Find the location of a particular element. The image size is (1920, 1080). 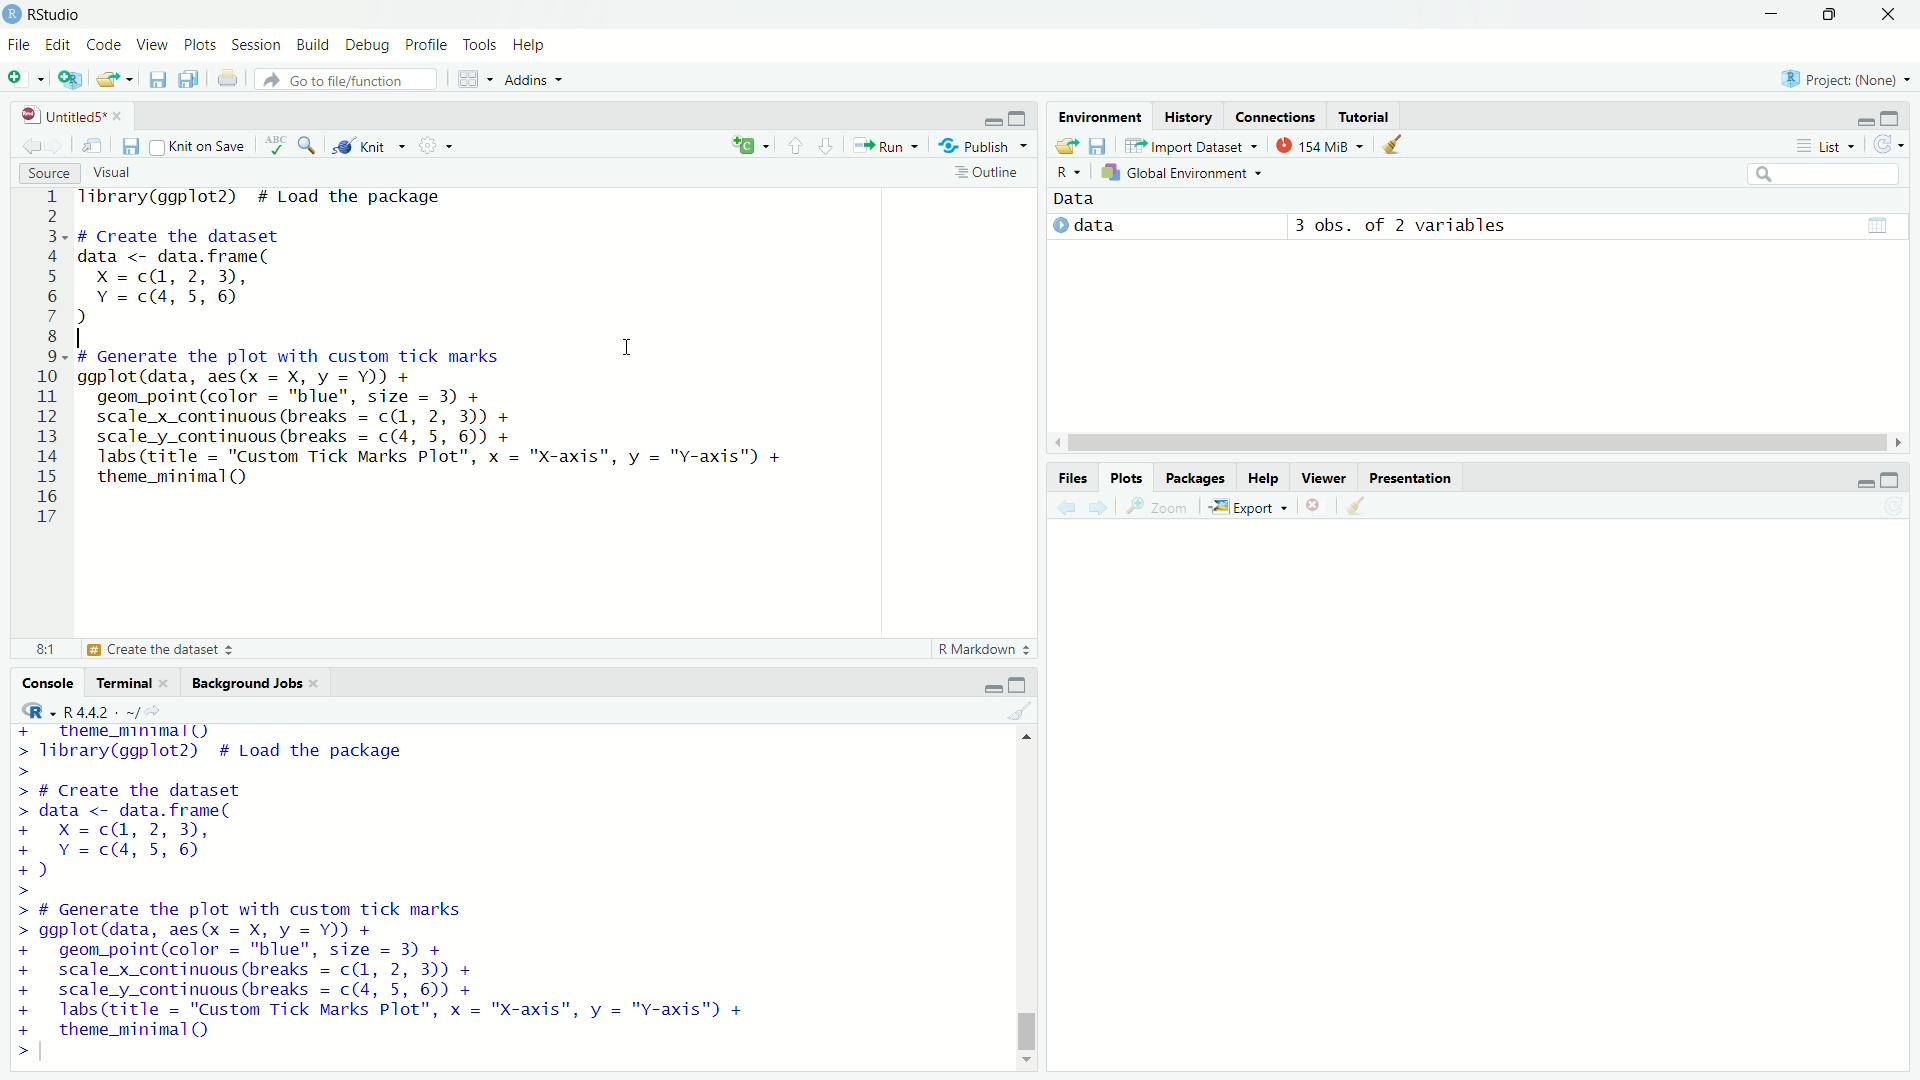

open an existing file is located at coordinates (118, 78).